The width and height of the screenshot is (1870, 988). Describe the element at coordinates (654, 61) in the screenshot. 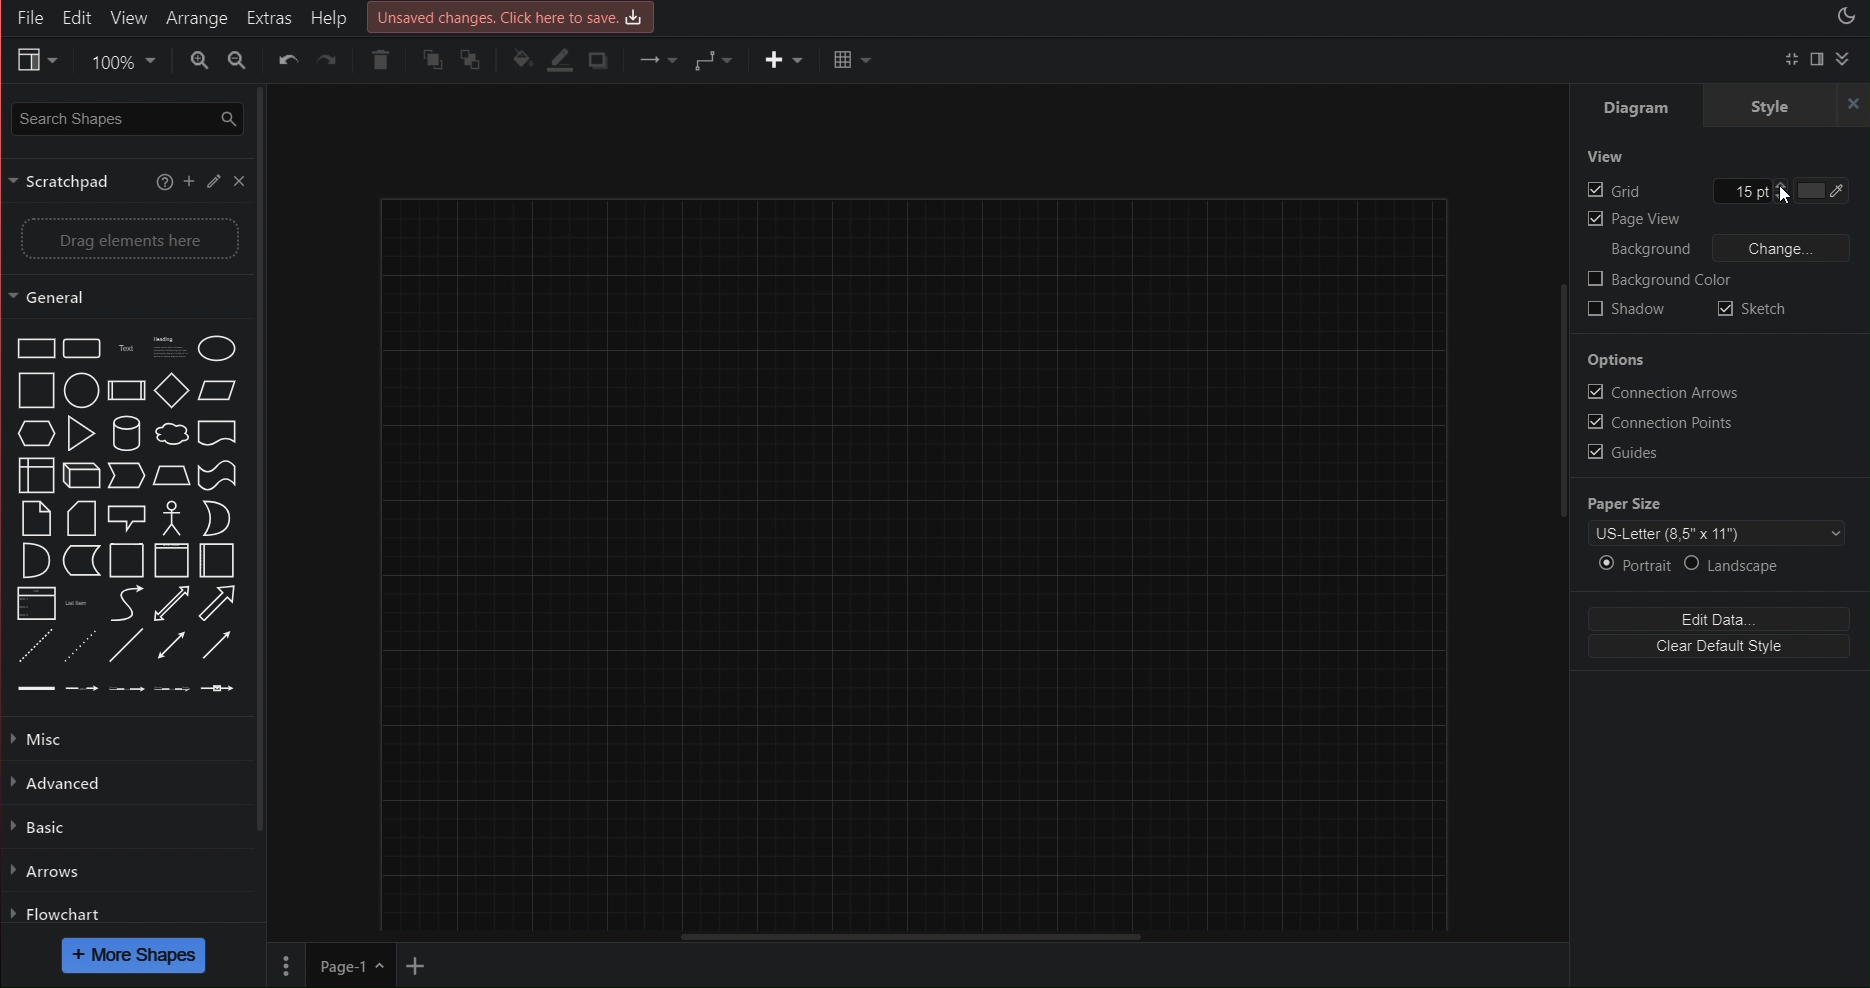

I see `Connection` at that location.